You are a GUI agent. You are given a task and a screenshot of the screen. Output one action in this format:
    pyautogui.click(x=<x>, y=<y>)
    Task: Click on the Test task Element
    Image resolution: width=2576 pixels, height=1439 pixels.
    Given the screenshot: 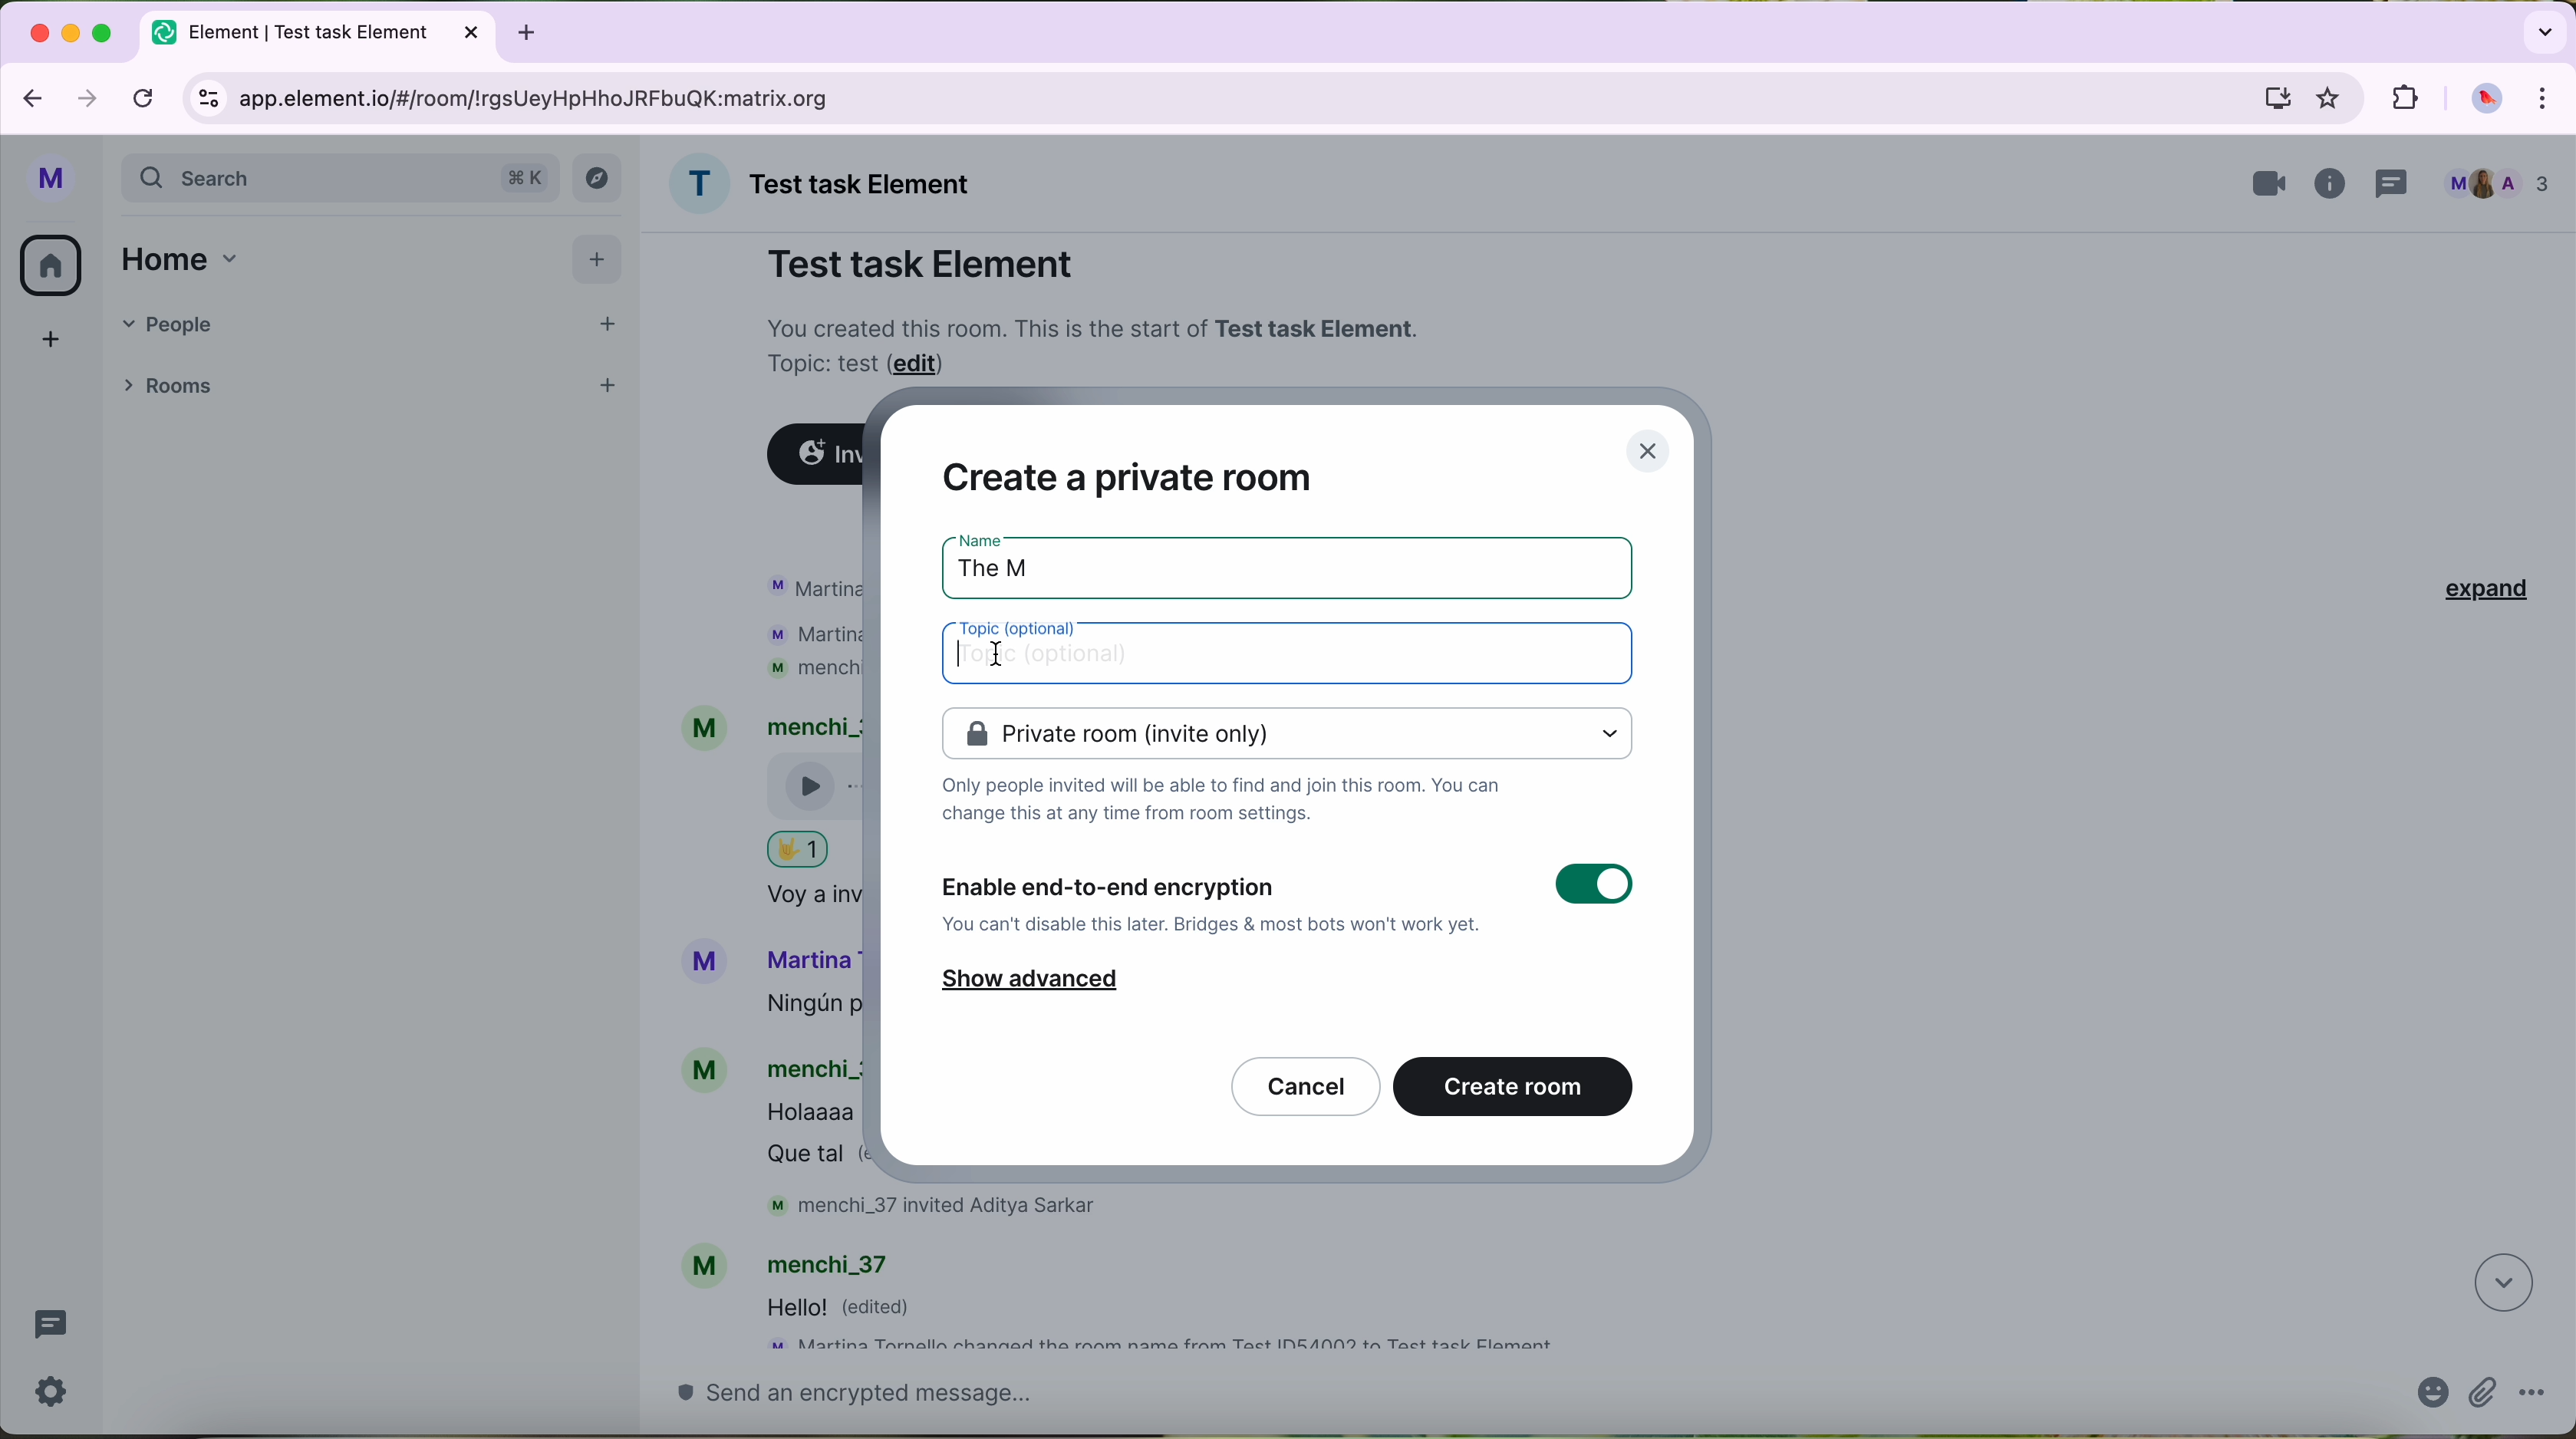 What is the action you would take?
    pyautogui.click(x=921, y=263)
    